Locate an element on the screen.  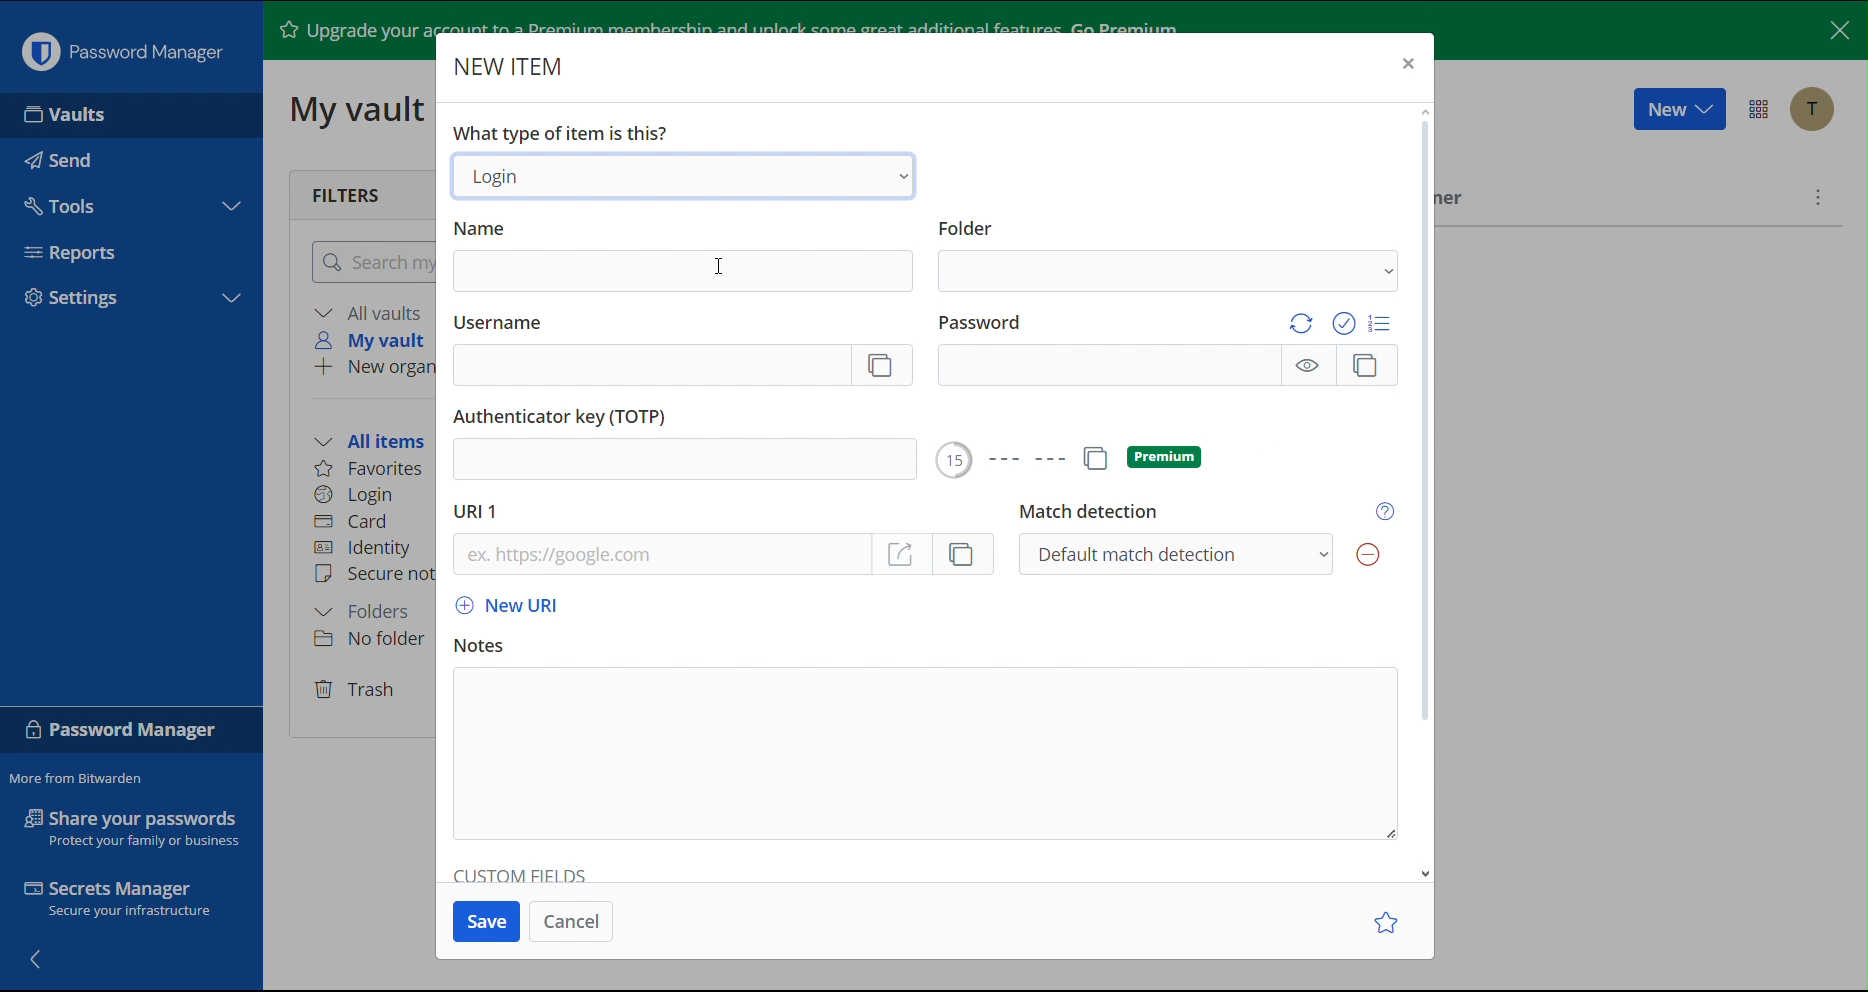
Share your passwords is located at coordinates (131, 814).